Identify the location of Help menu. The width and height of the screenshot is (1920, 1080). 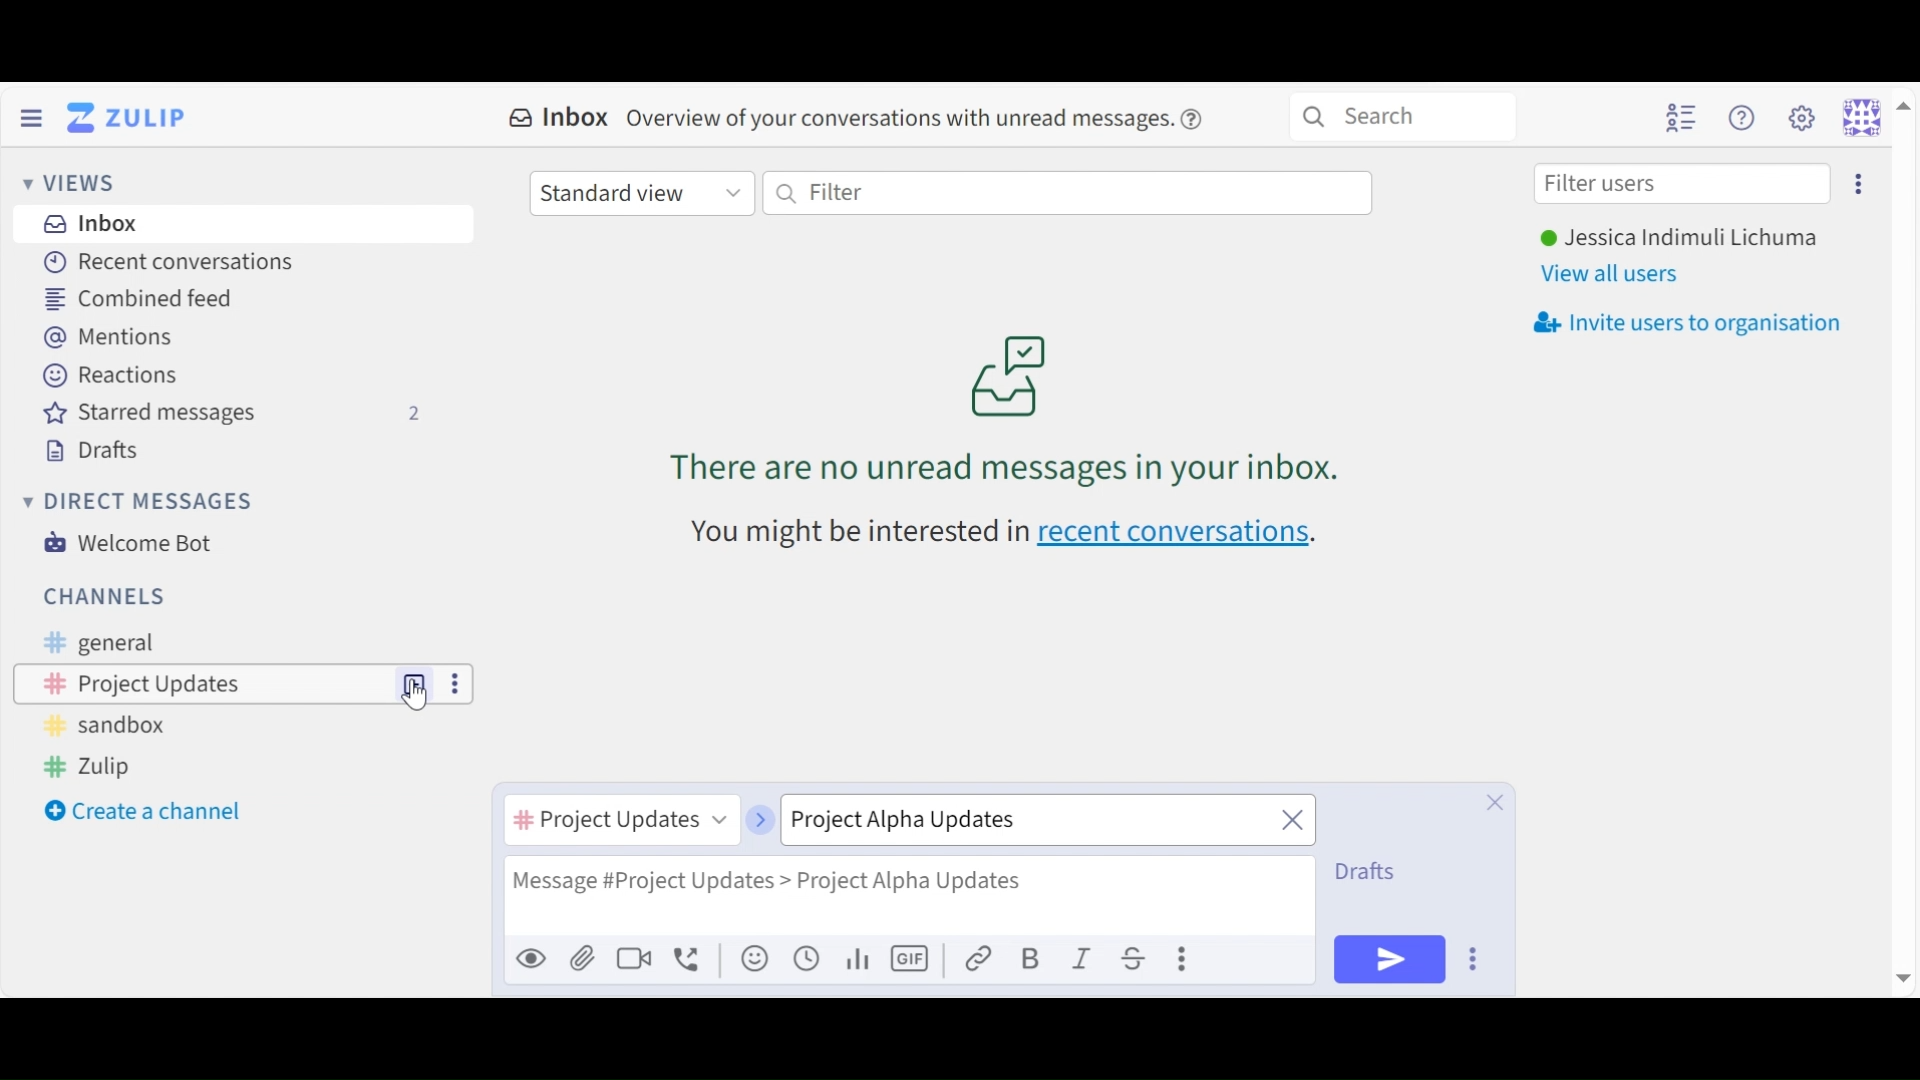
(1745, 117).